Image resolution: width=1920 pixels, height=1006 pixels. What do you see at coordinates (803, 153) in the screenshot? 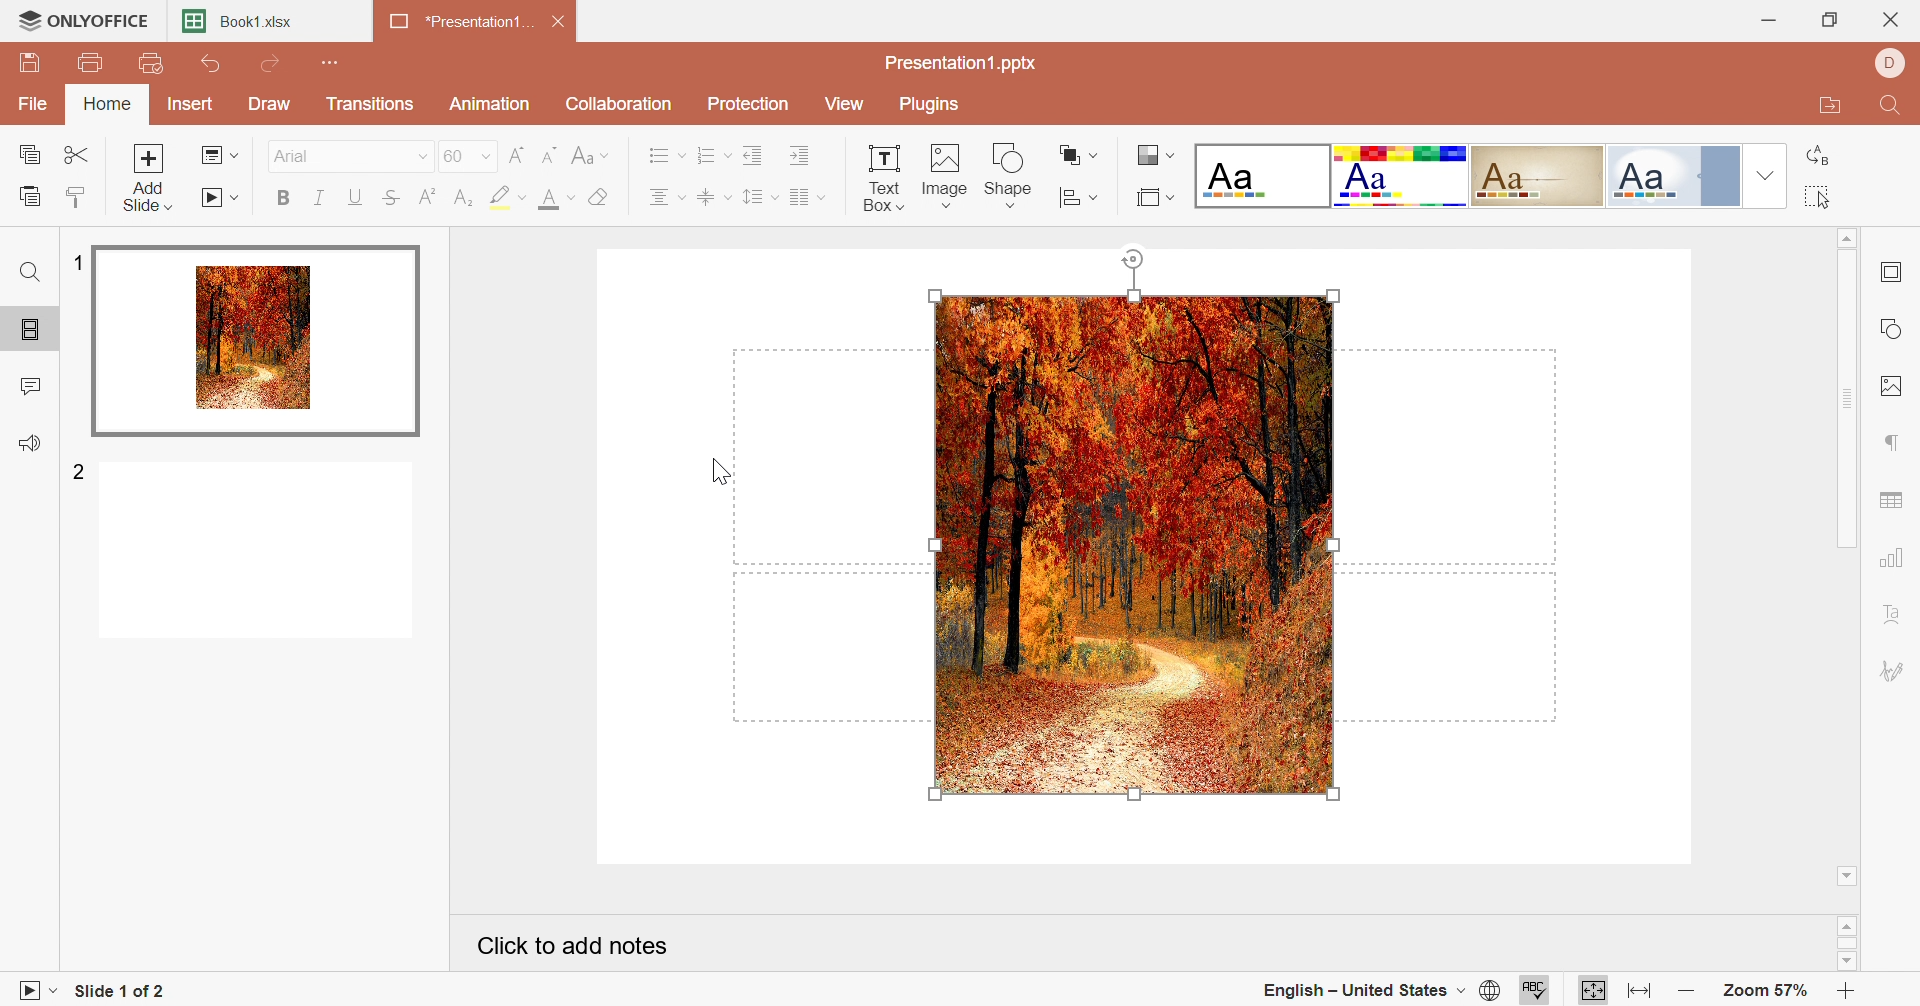
I see `Increase indent` at bounding box center [803, 153].